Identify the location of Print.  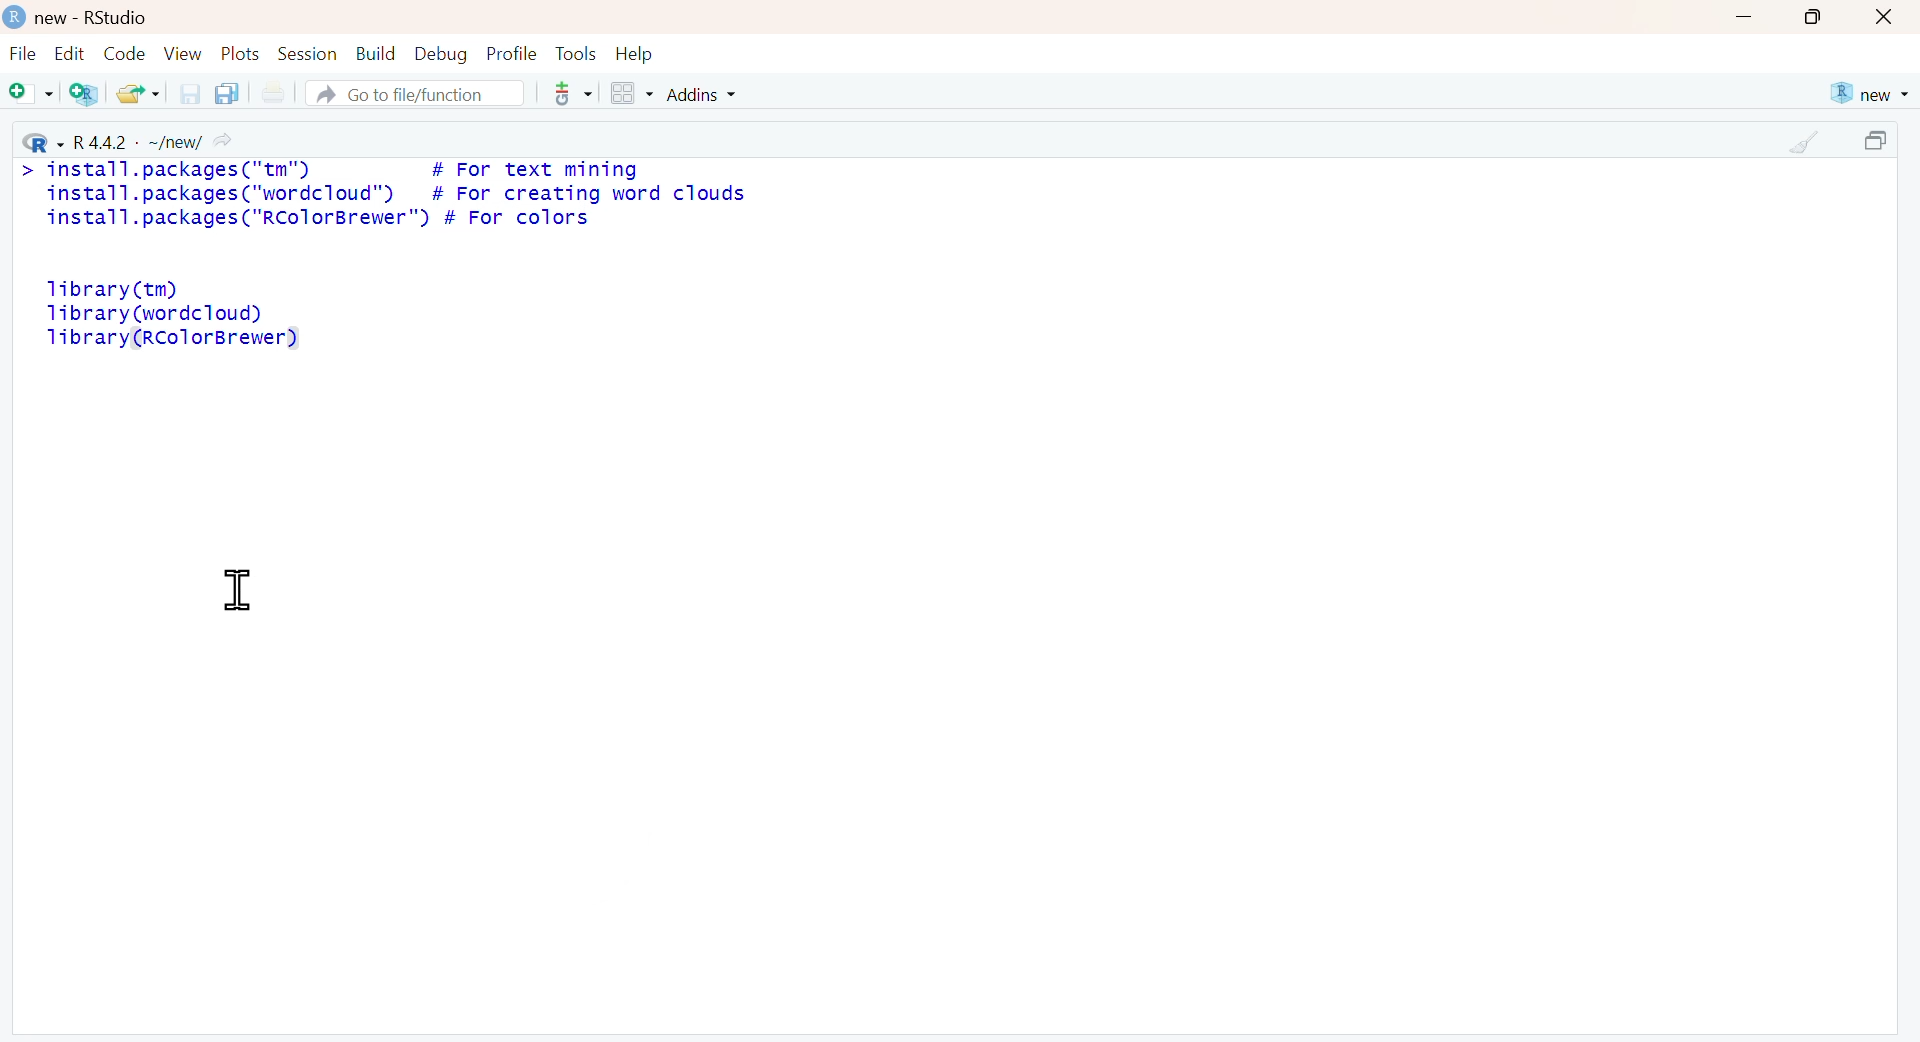
(278, 93).